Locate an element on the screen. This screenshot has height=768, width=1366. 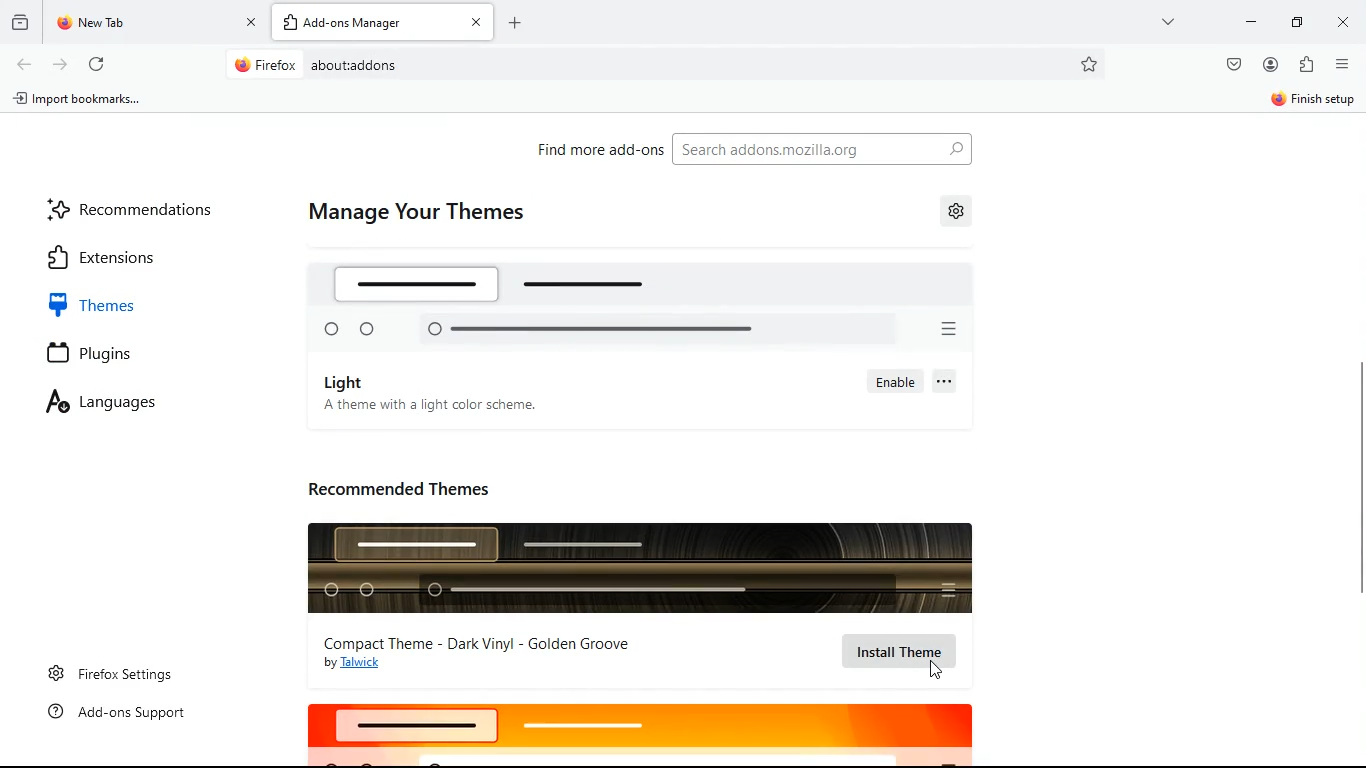
about:addons is located at coordinates (353, 66).